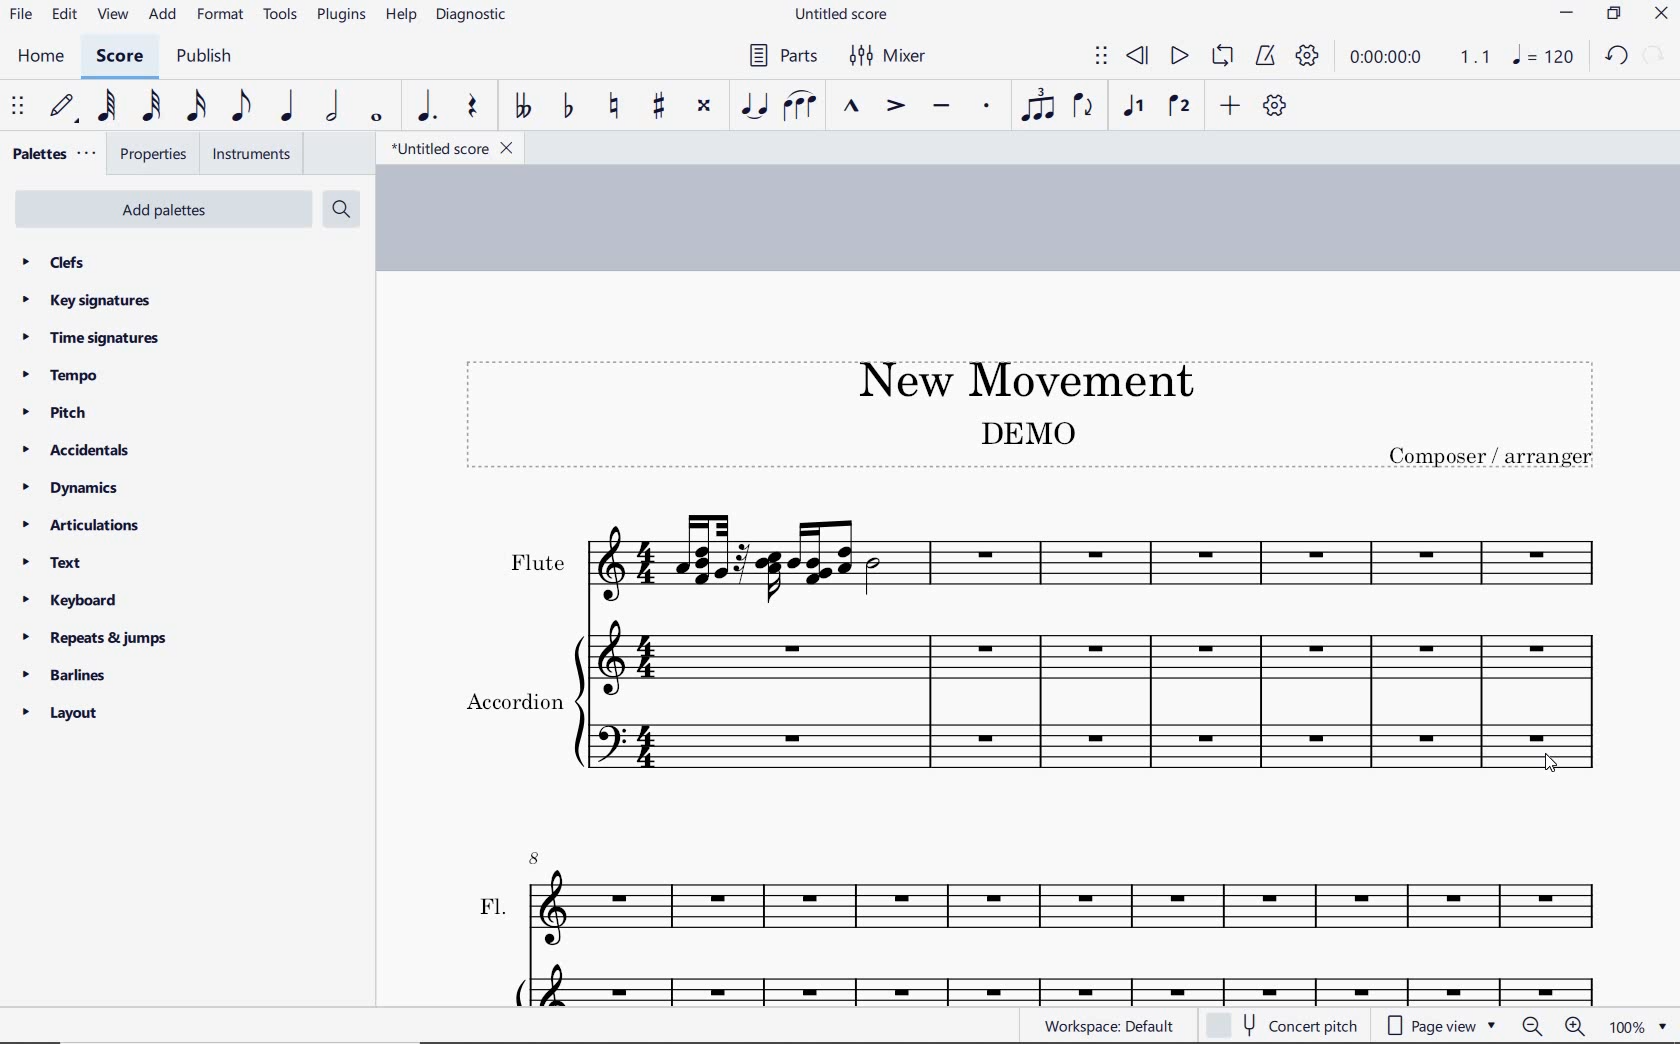 The height and width of the screenshot is (1044, 1680). I want to click on toggle double-sharp, so click(705, 106).